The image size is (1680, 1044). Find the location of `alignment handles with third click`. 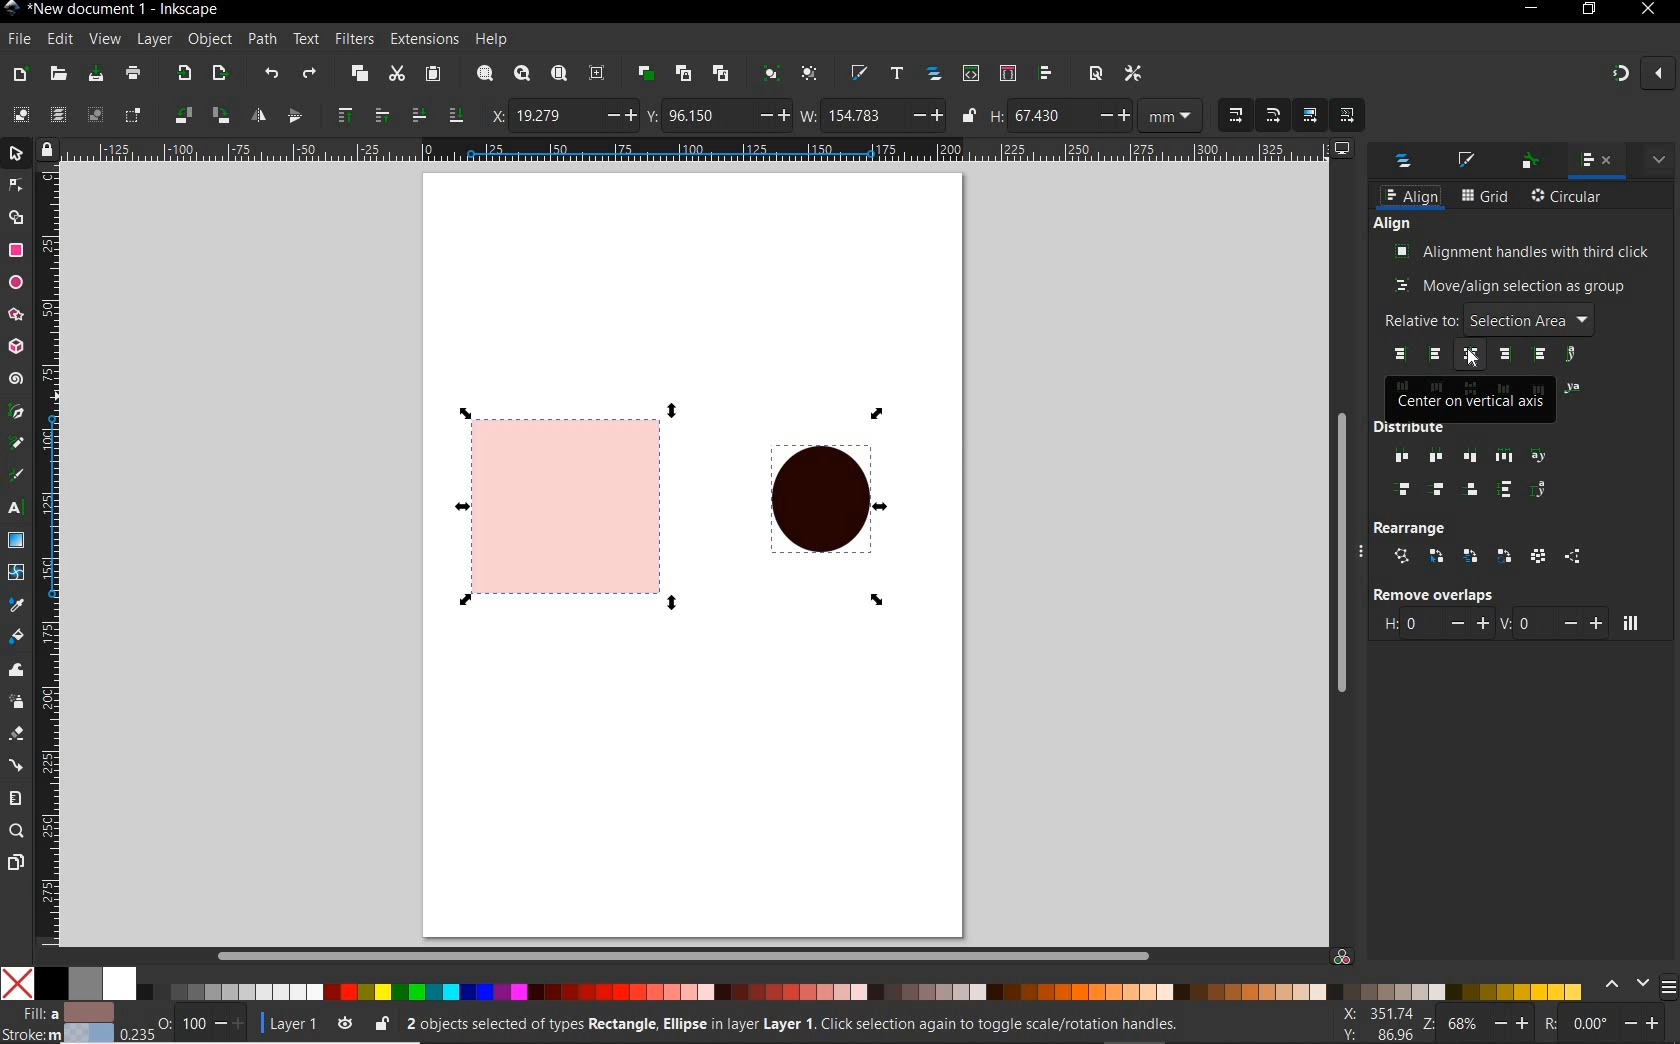

alignment handles with third click is located at coordinates (1523, 251).